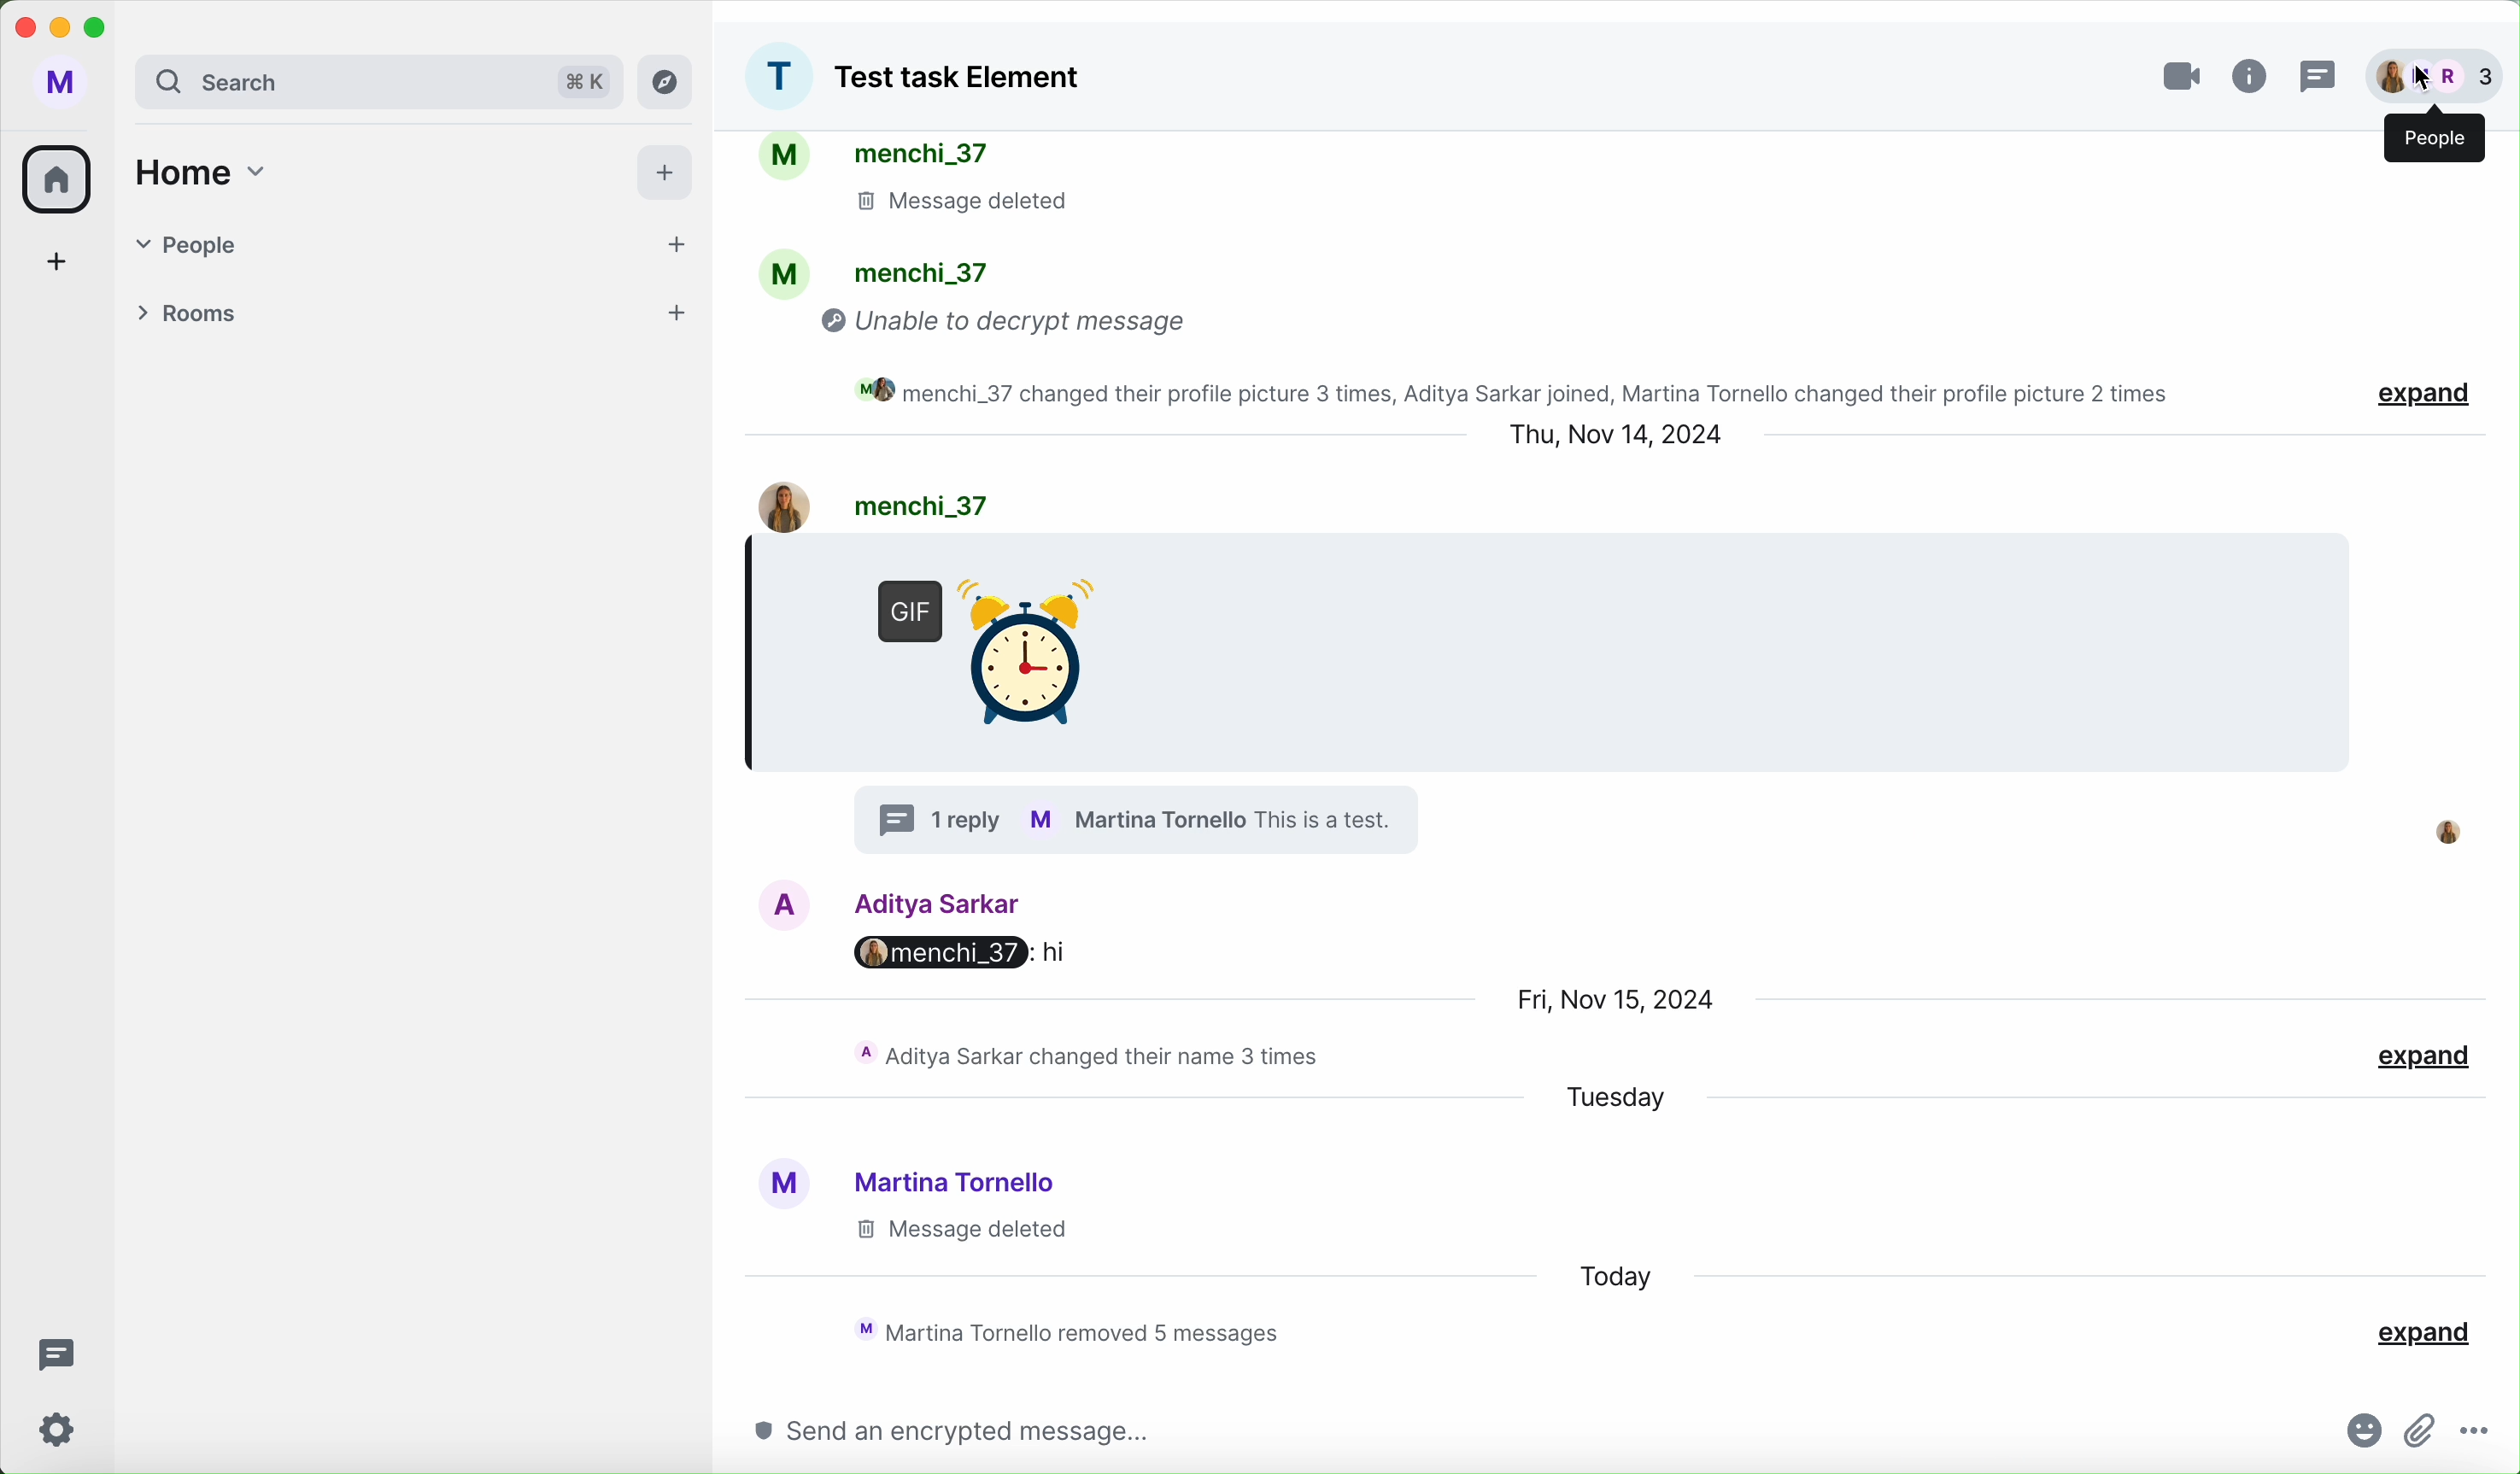  I want to click on info, so click(2254, 76).